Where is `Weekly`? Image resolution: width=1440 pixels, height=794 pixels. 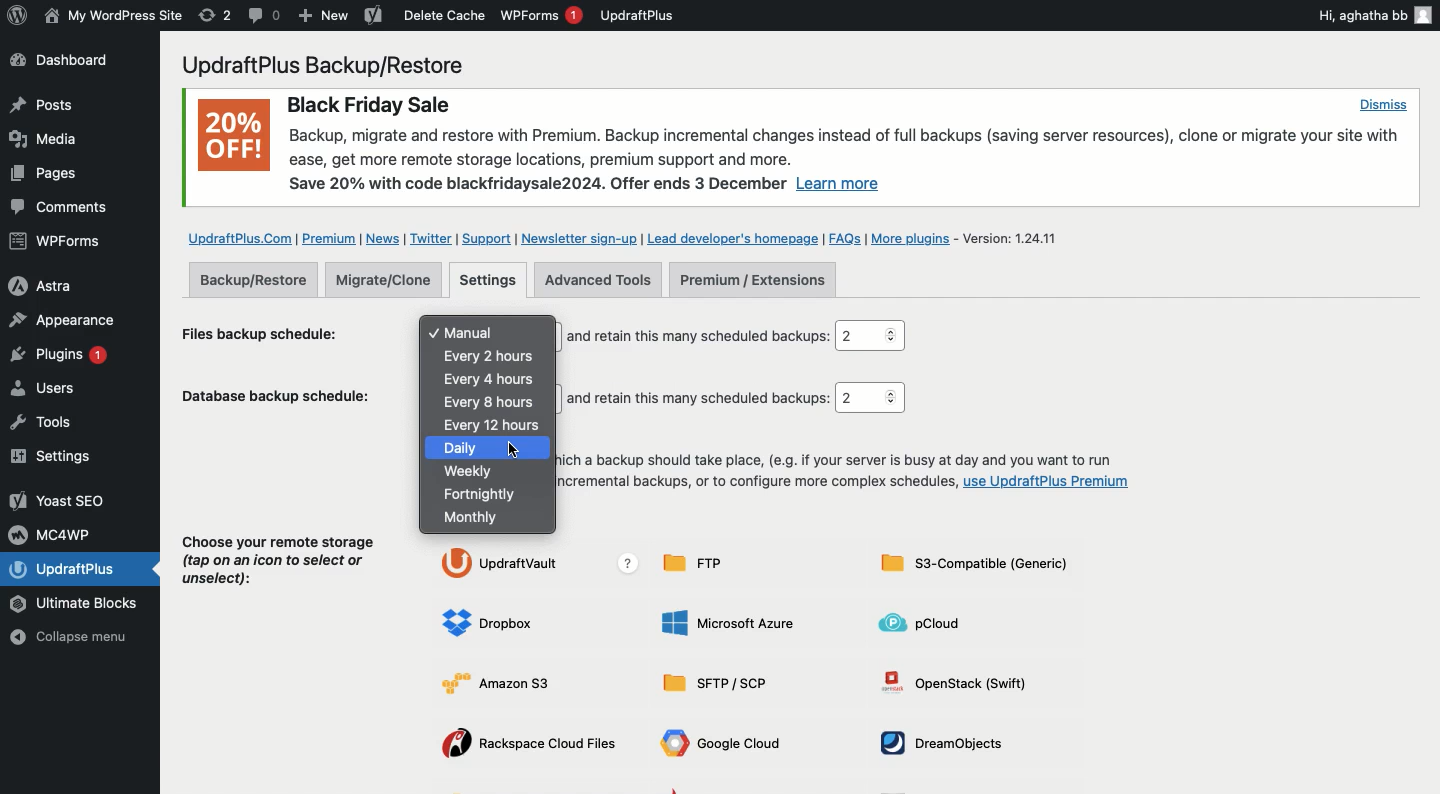
Weekly is located at coordinates (471, 471).